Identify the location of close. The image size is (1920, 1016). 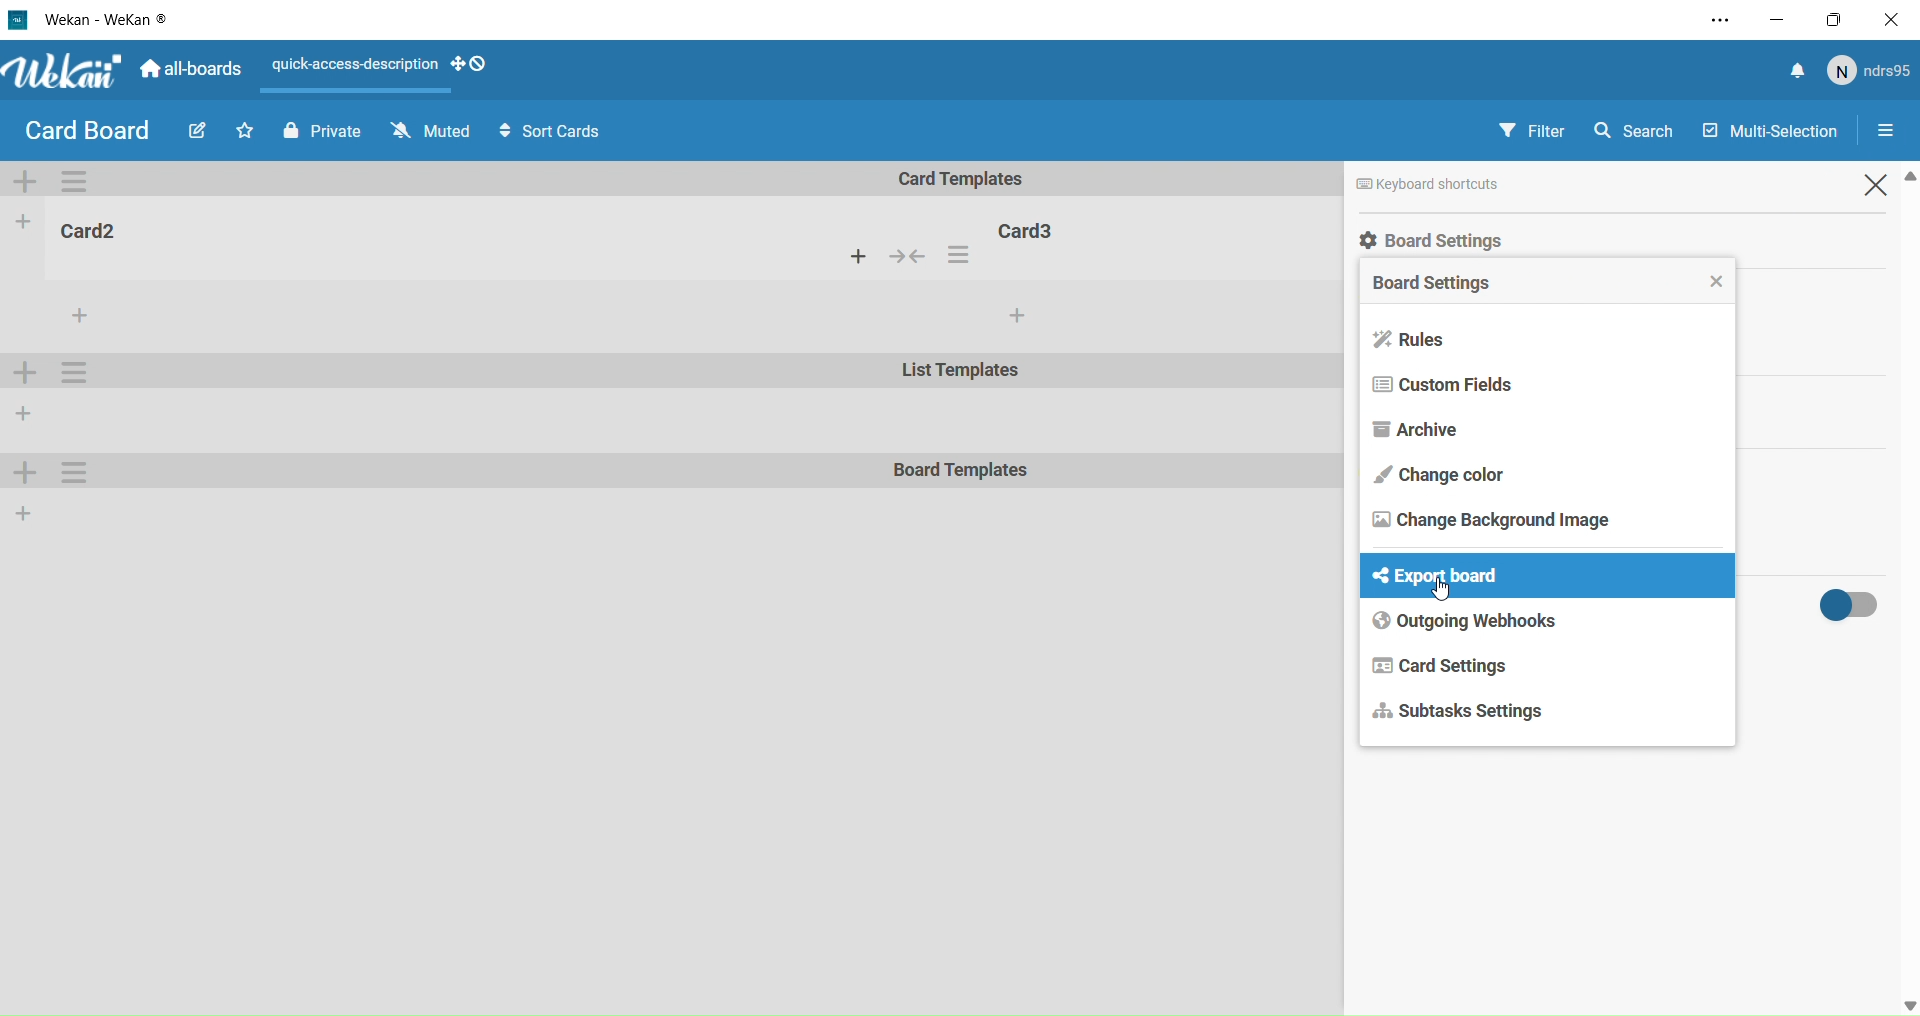
(1896, 19).